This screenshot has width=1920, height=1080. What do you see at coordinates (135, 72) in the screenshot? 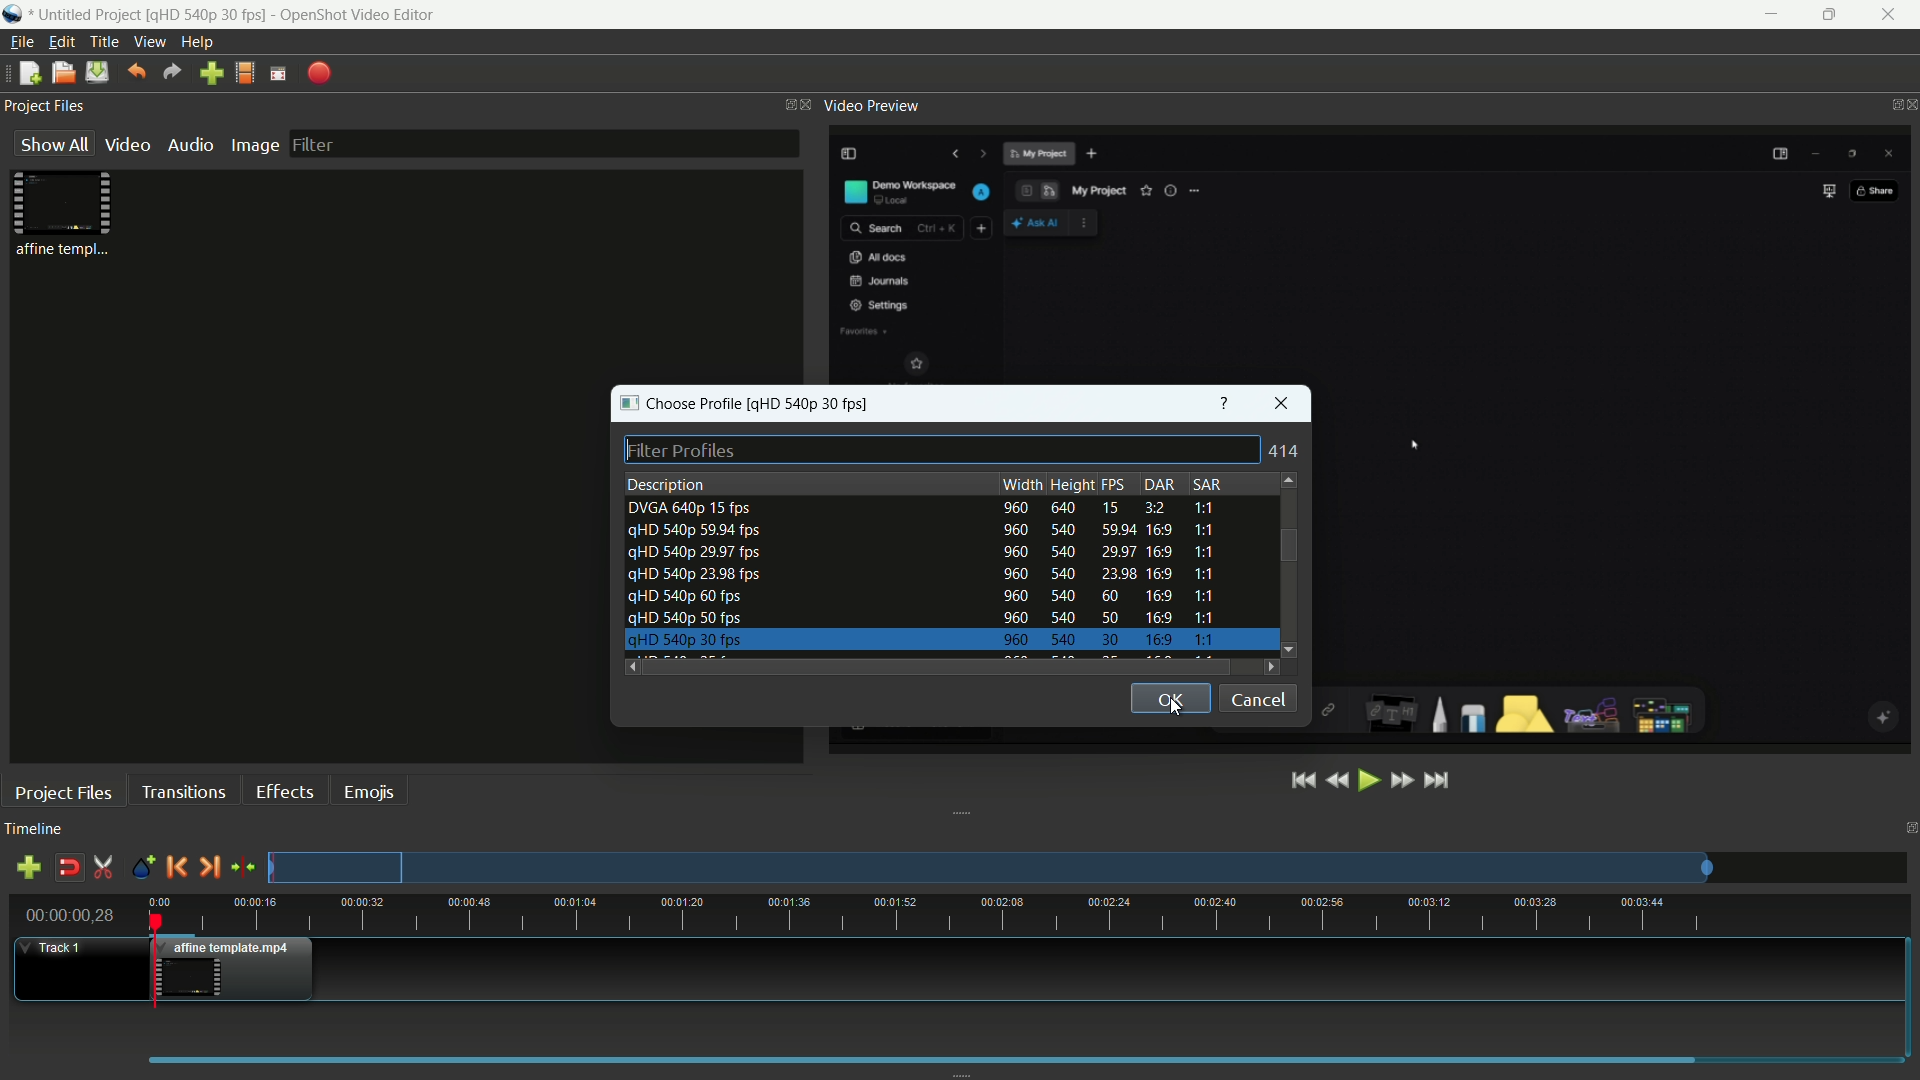
I see `undo` at bounding box center [135, 72].